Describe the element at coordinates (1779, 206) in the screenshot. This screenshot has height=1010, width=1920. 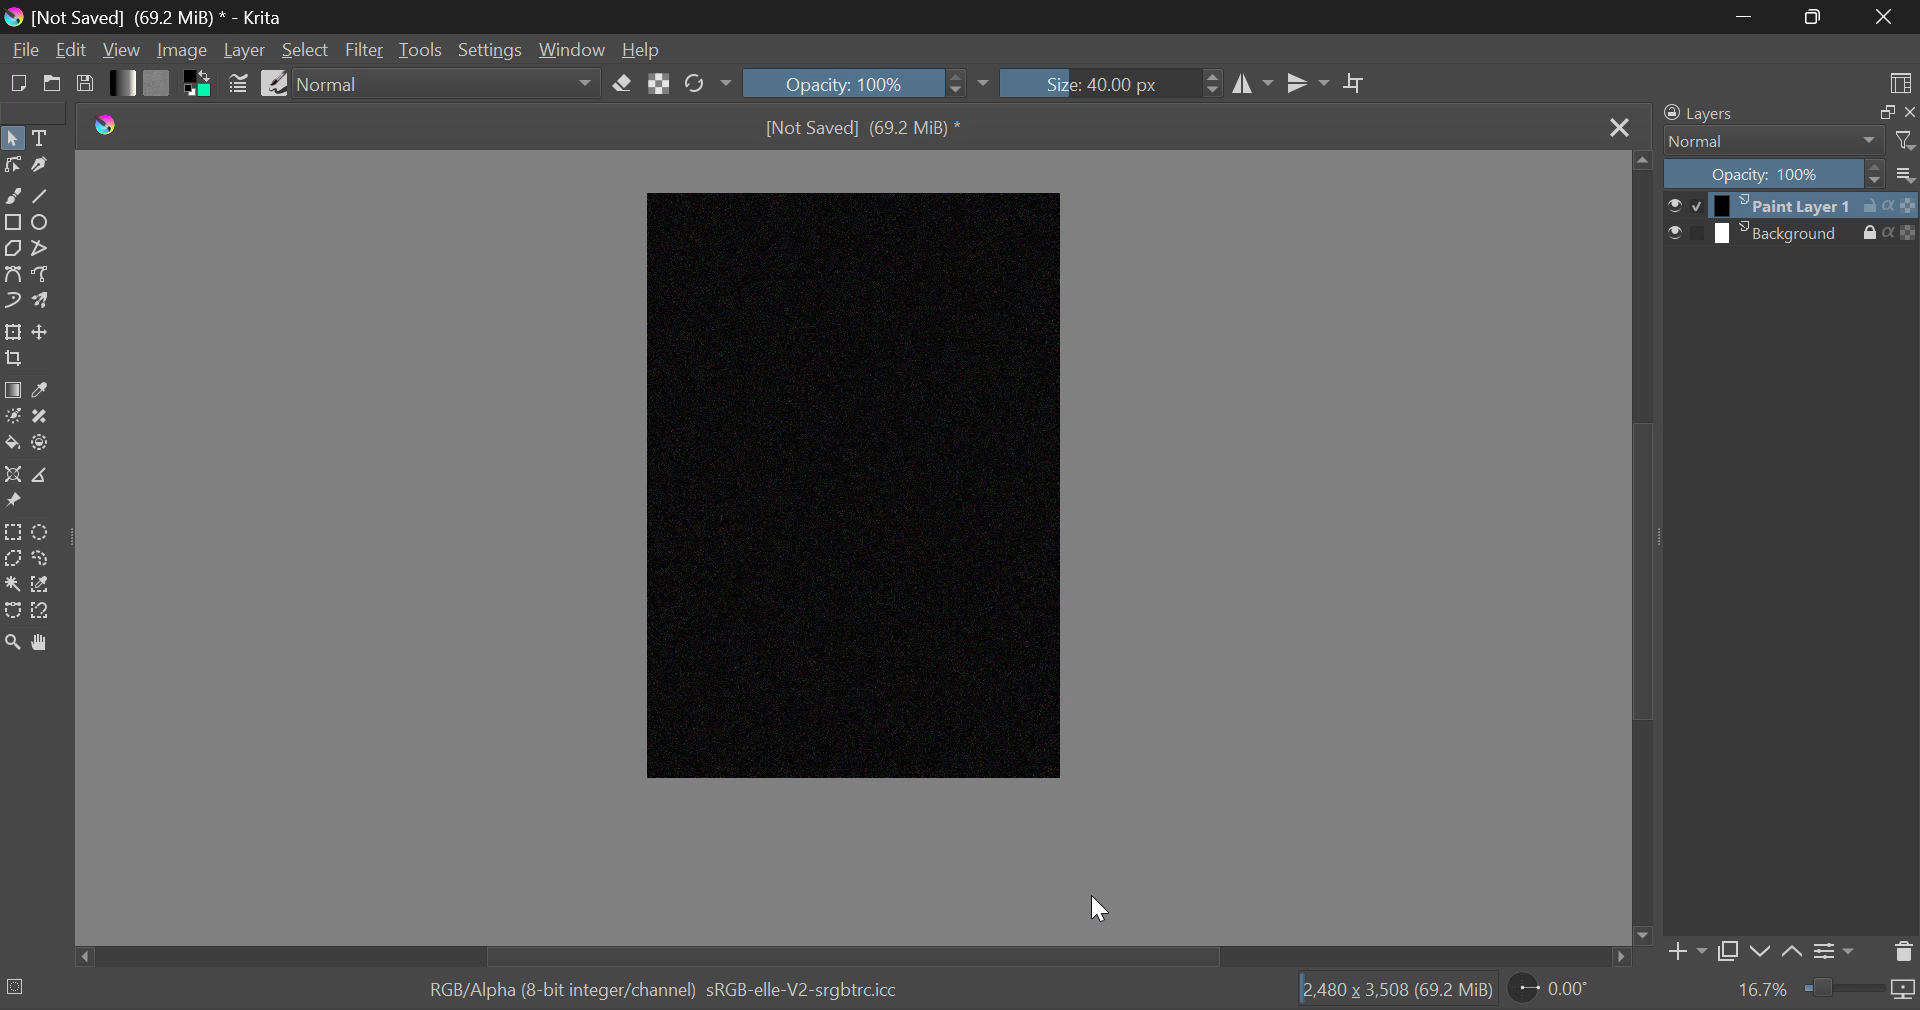
I see `Paint layer 1` at that location.